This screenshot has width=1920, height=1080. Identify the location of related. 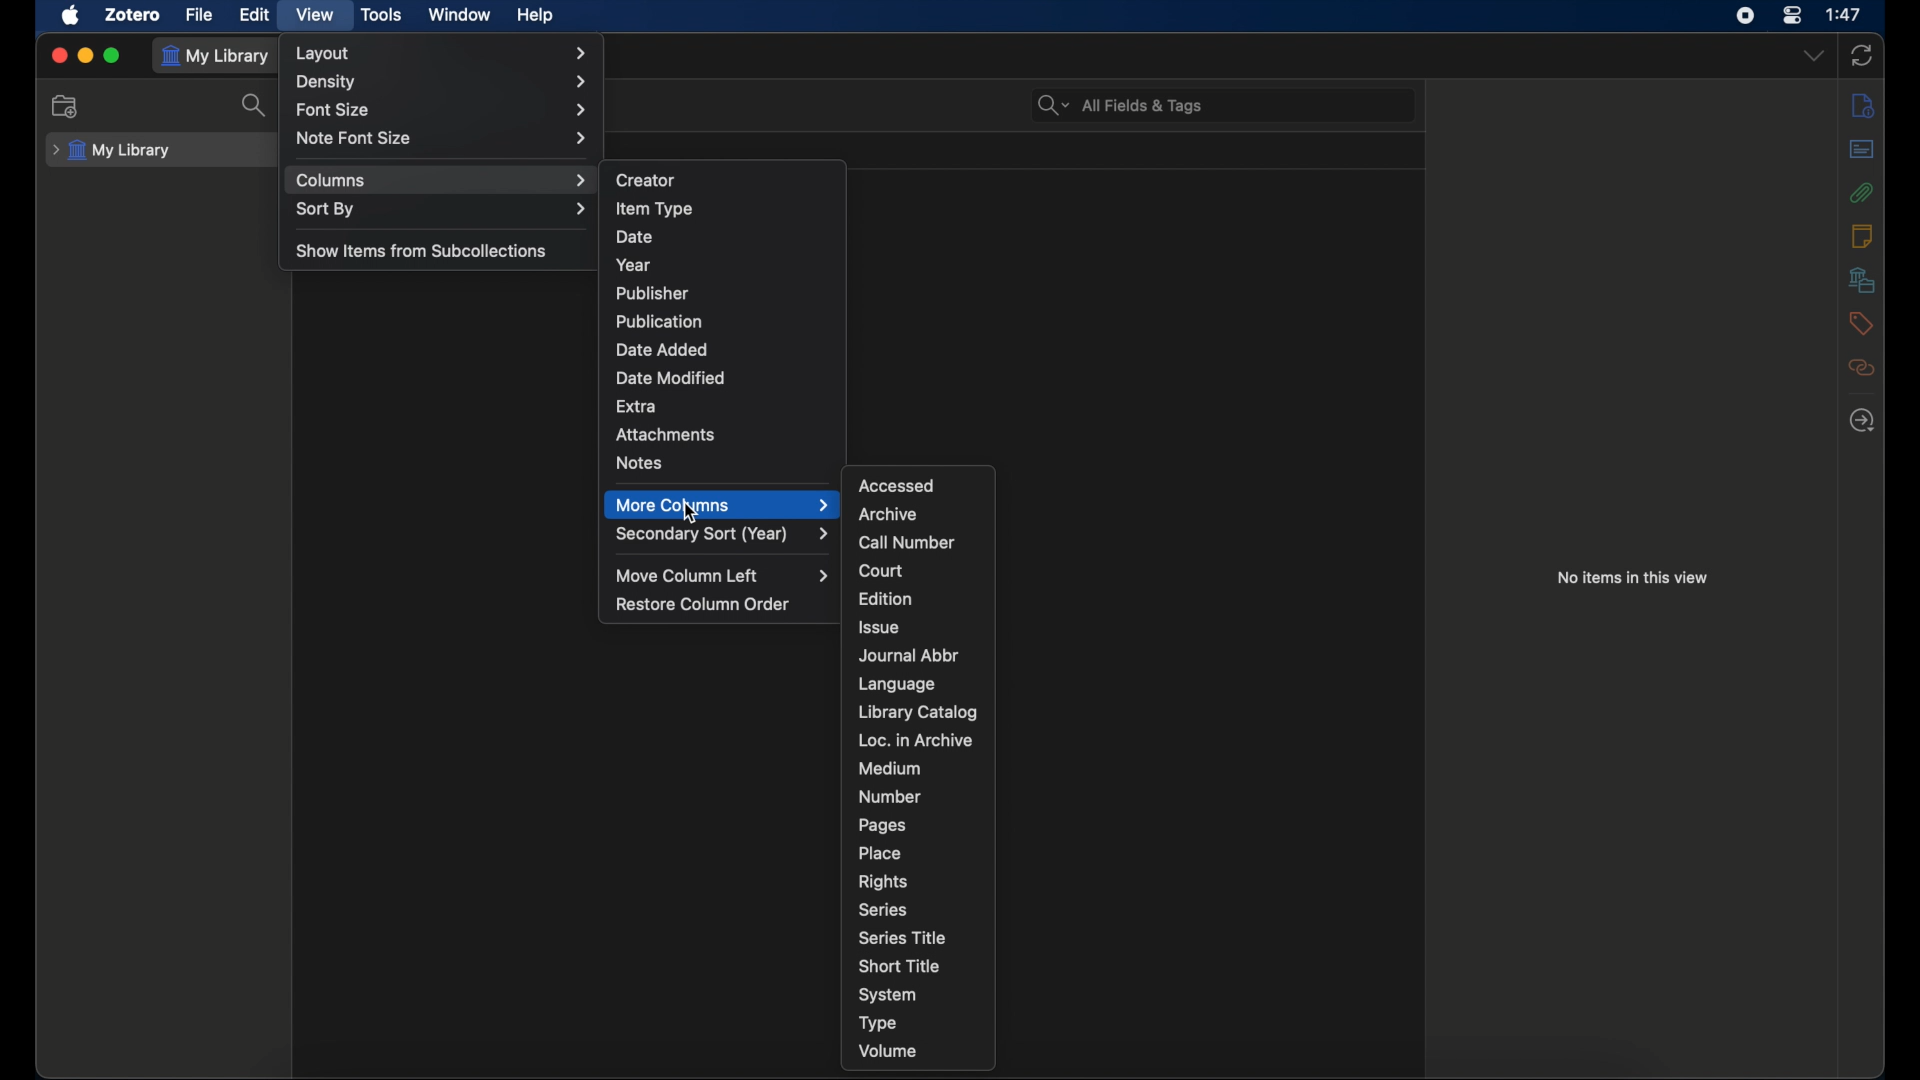
(1861, 367).